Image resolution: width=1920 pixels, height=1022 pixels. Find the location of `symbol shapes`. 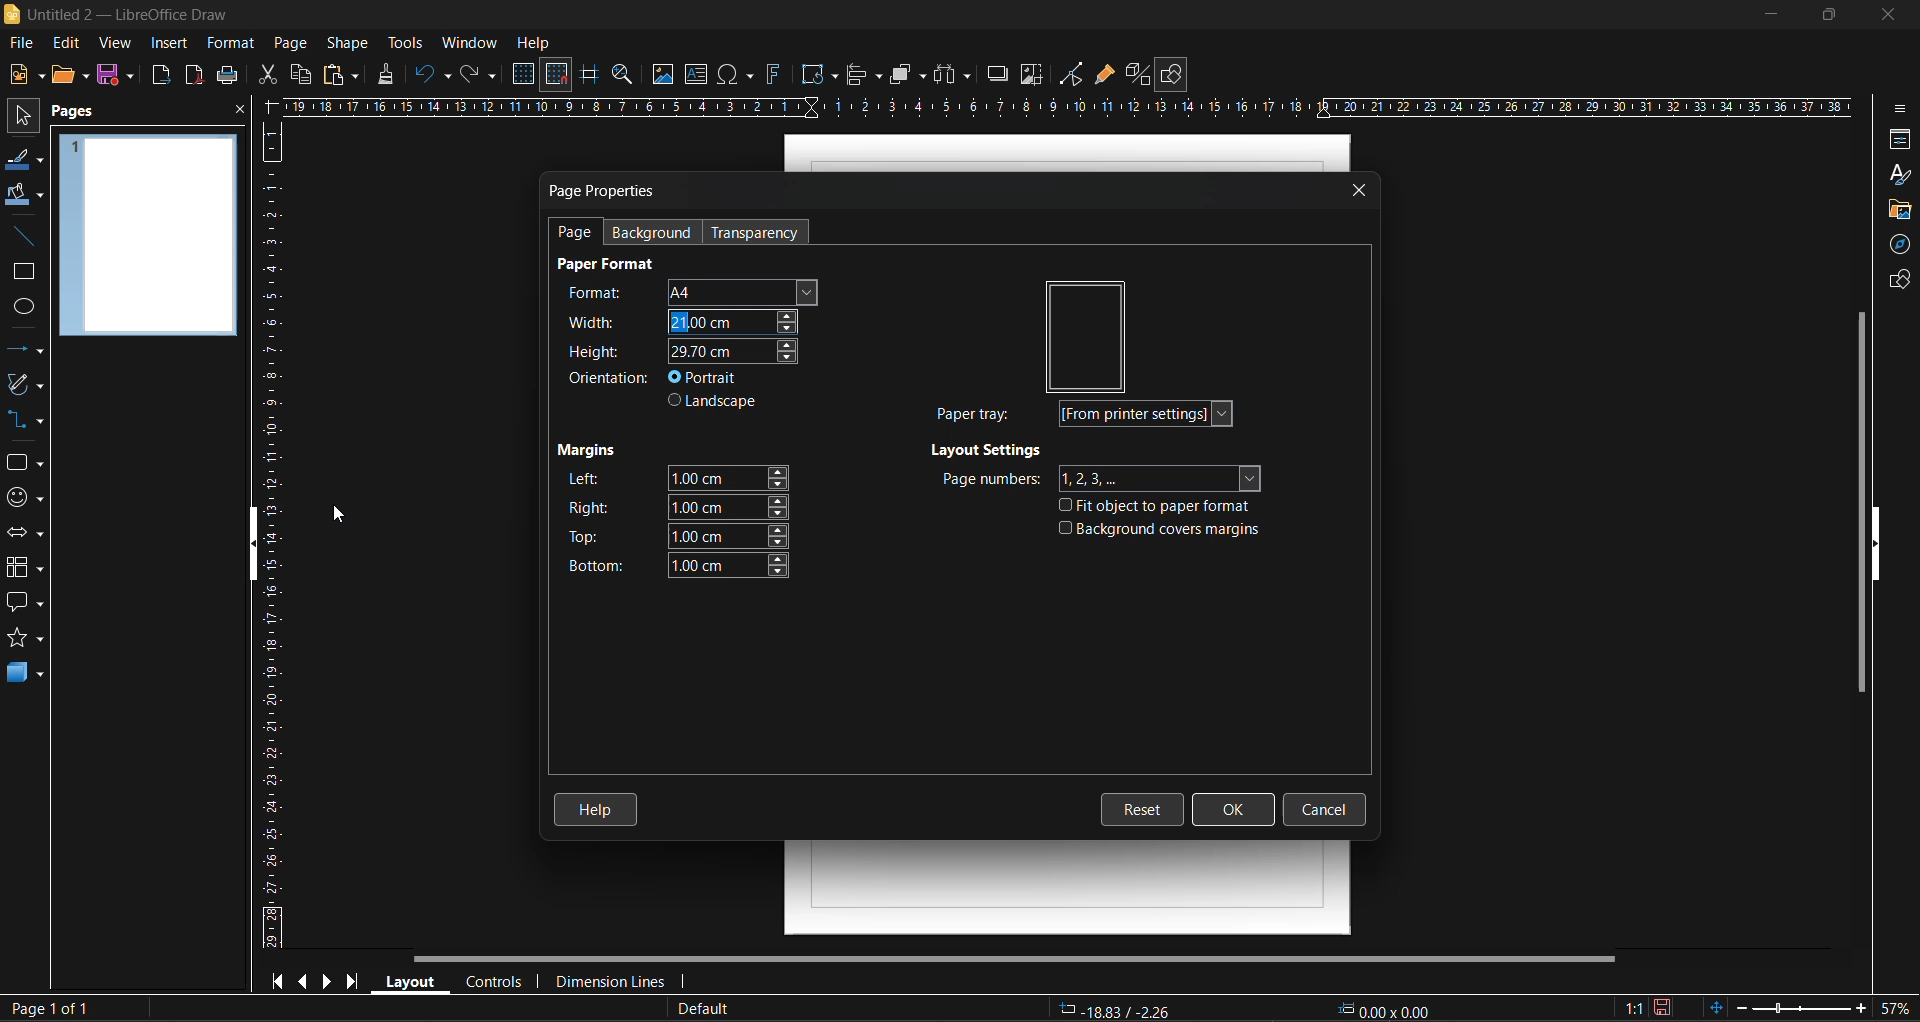

symbol shapes is located at coordinates (29, 500).